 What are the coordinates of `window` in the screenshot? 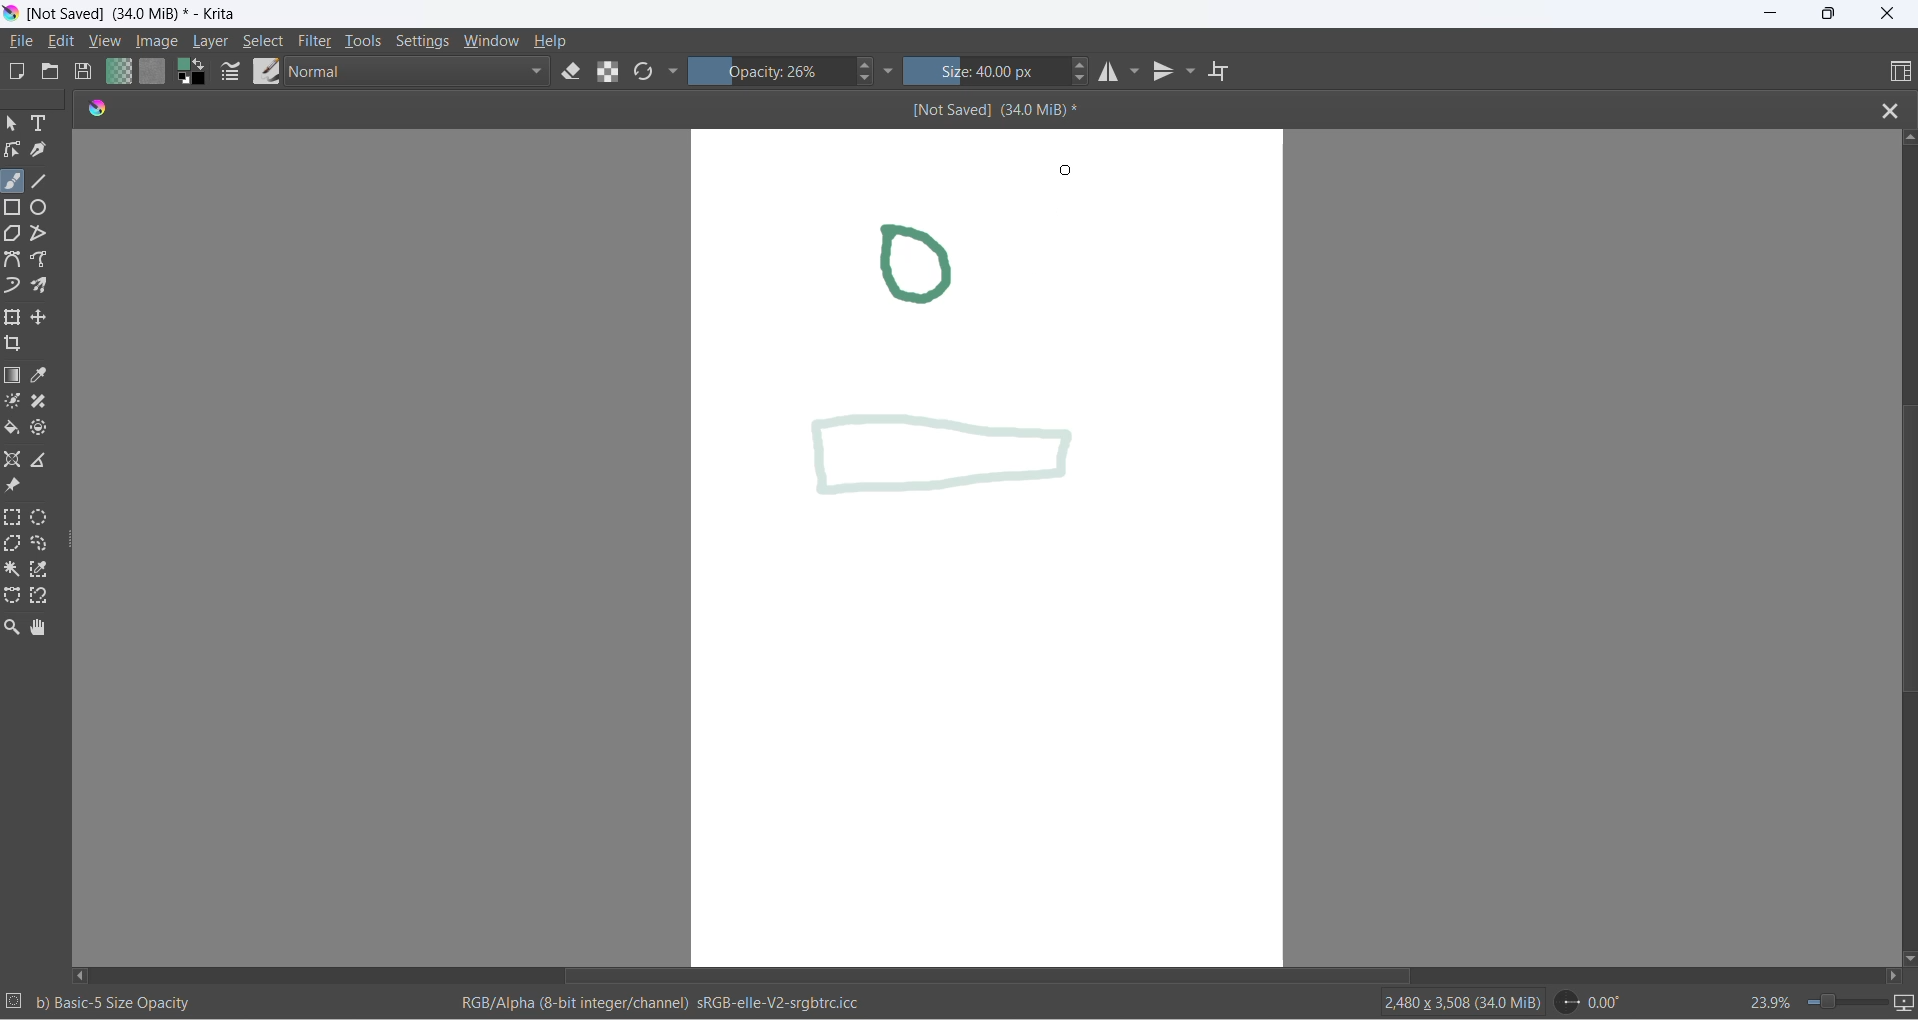 It's located at (486, 42).